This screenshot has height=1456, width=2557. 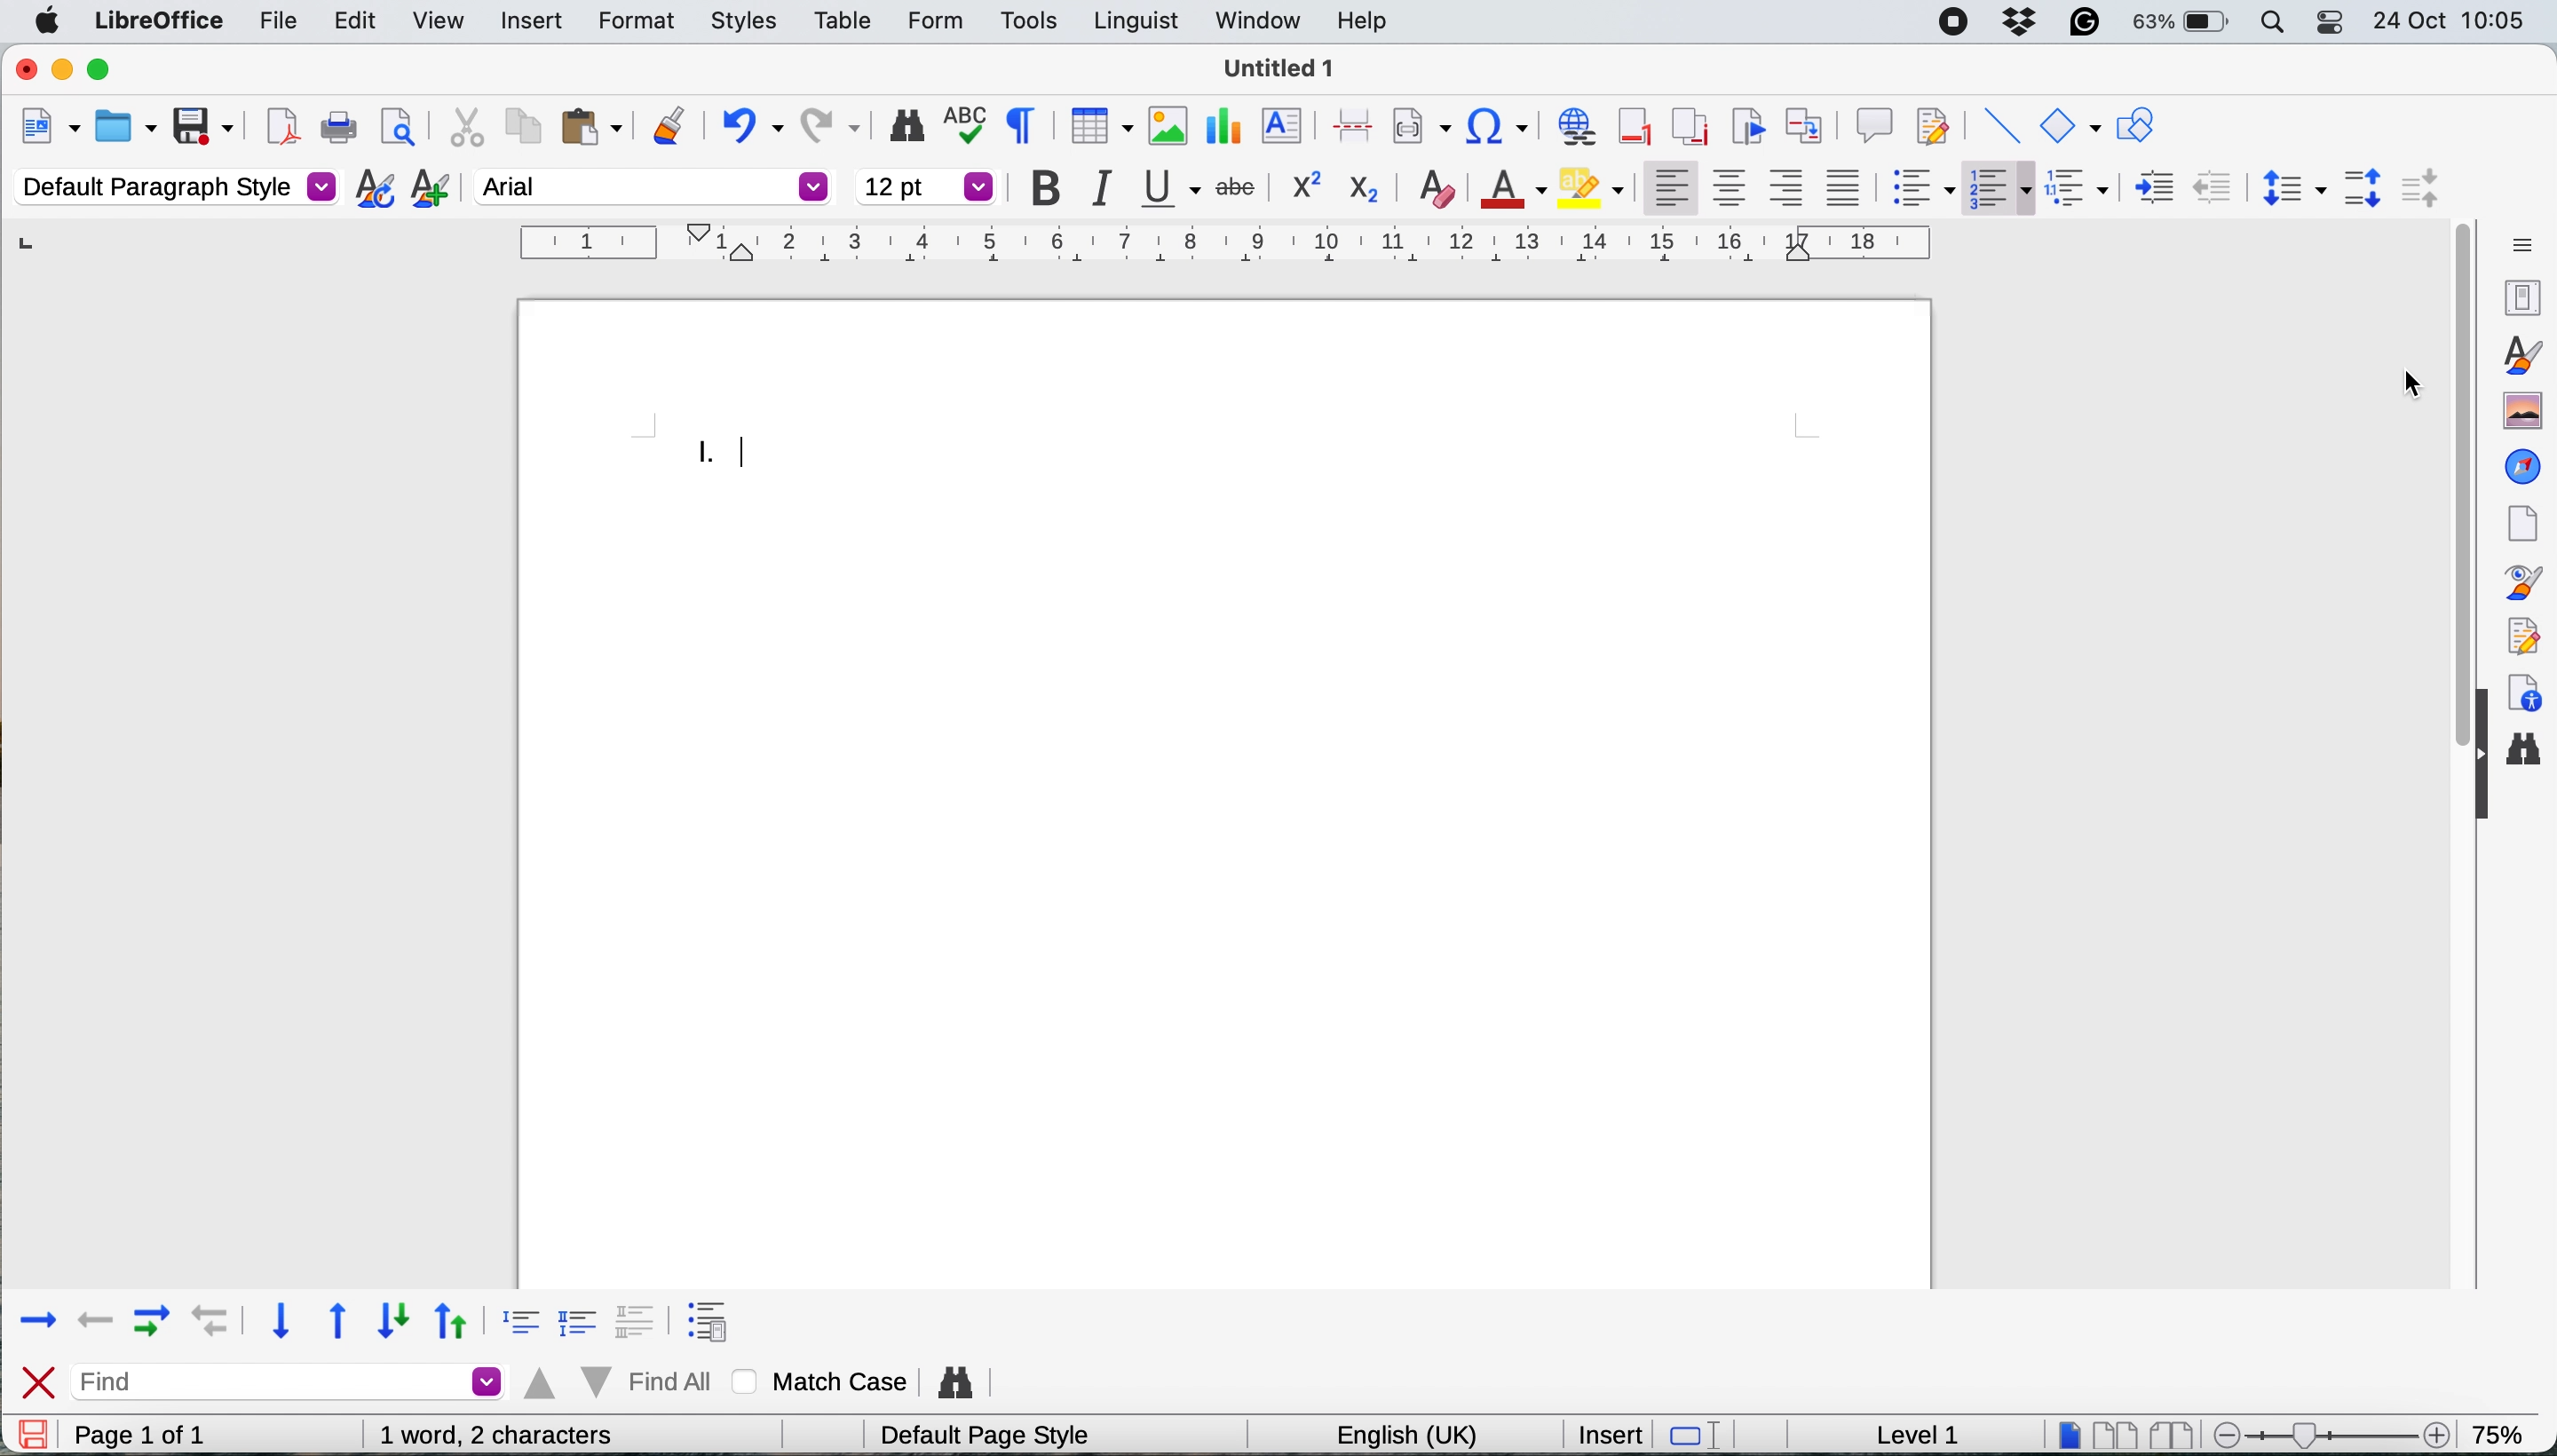 What do you see at coordinates (127, 129) in the screenshot?
I see `open` at bounding box center [127, 129].